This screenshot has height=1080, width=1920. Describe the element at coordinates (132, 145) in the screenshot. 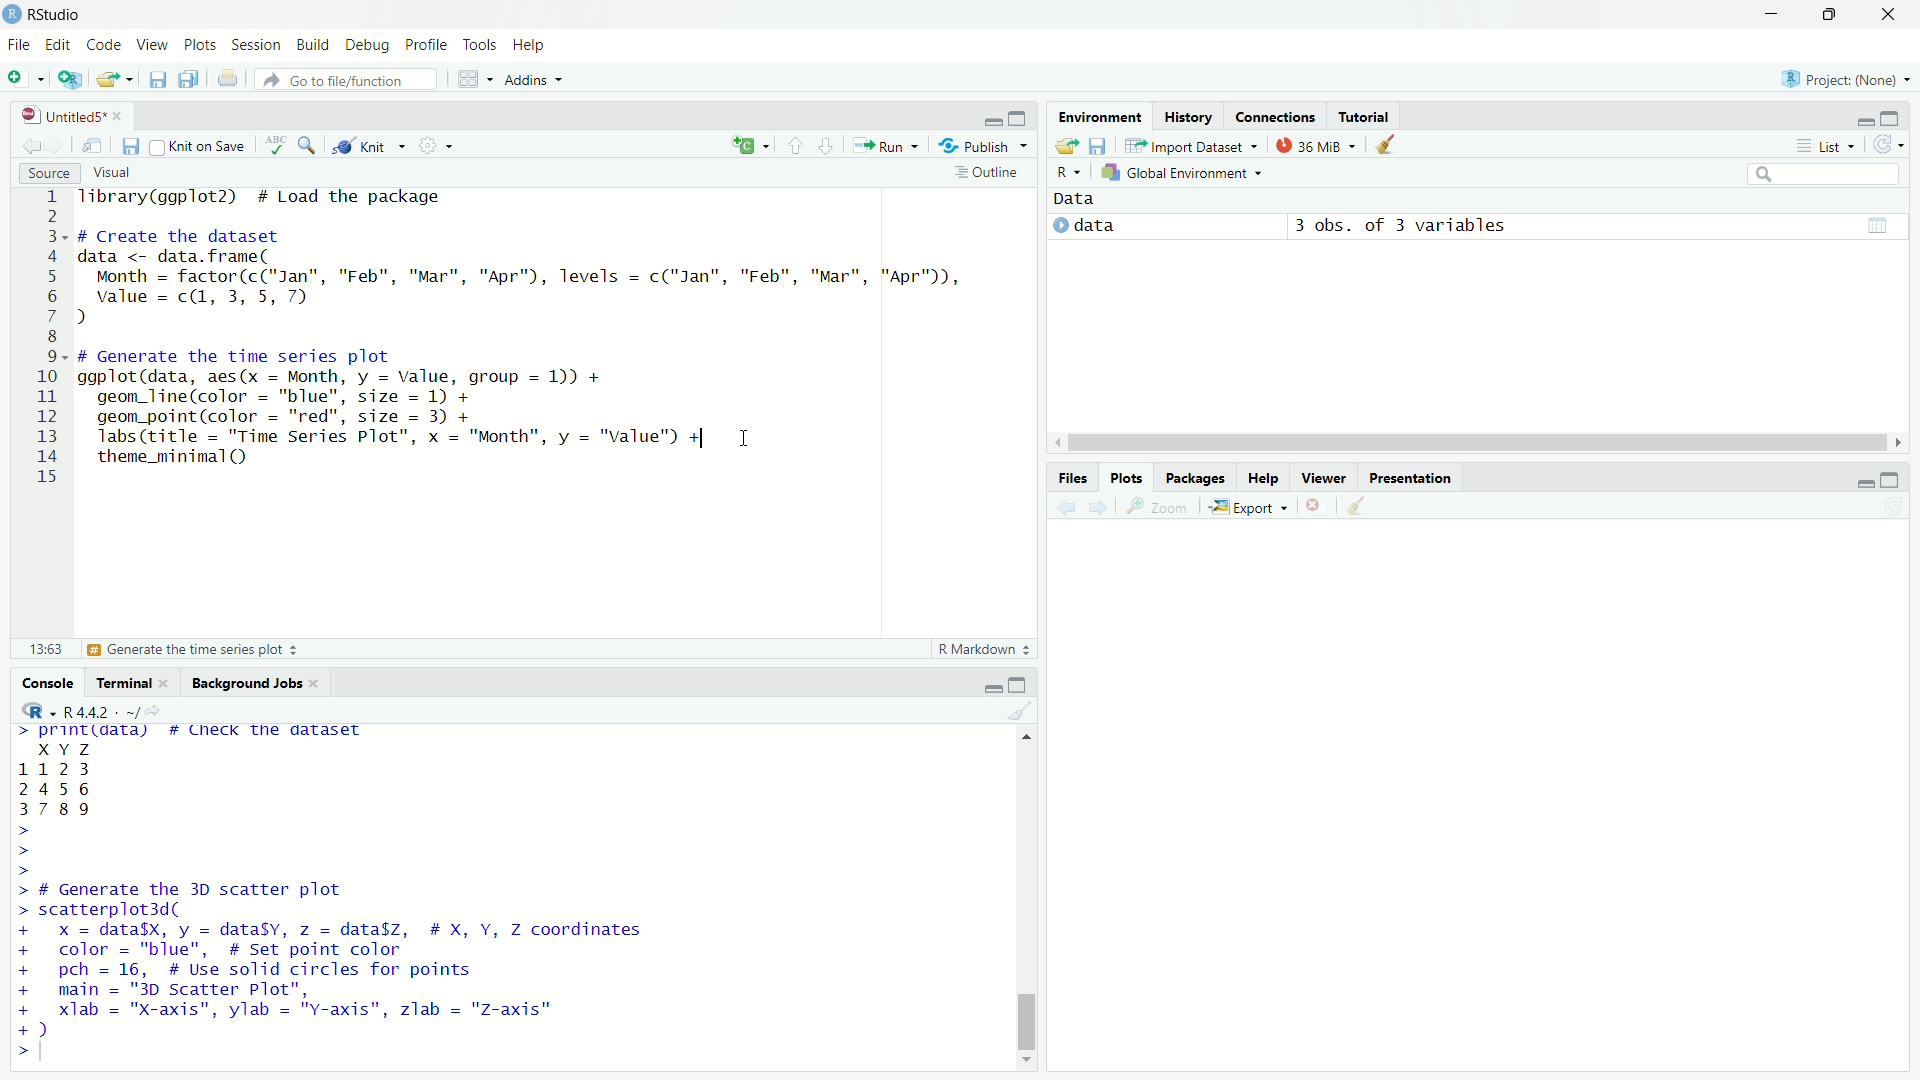

I see `save current document` at that location.